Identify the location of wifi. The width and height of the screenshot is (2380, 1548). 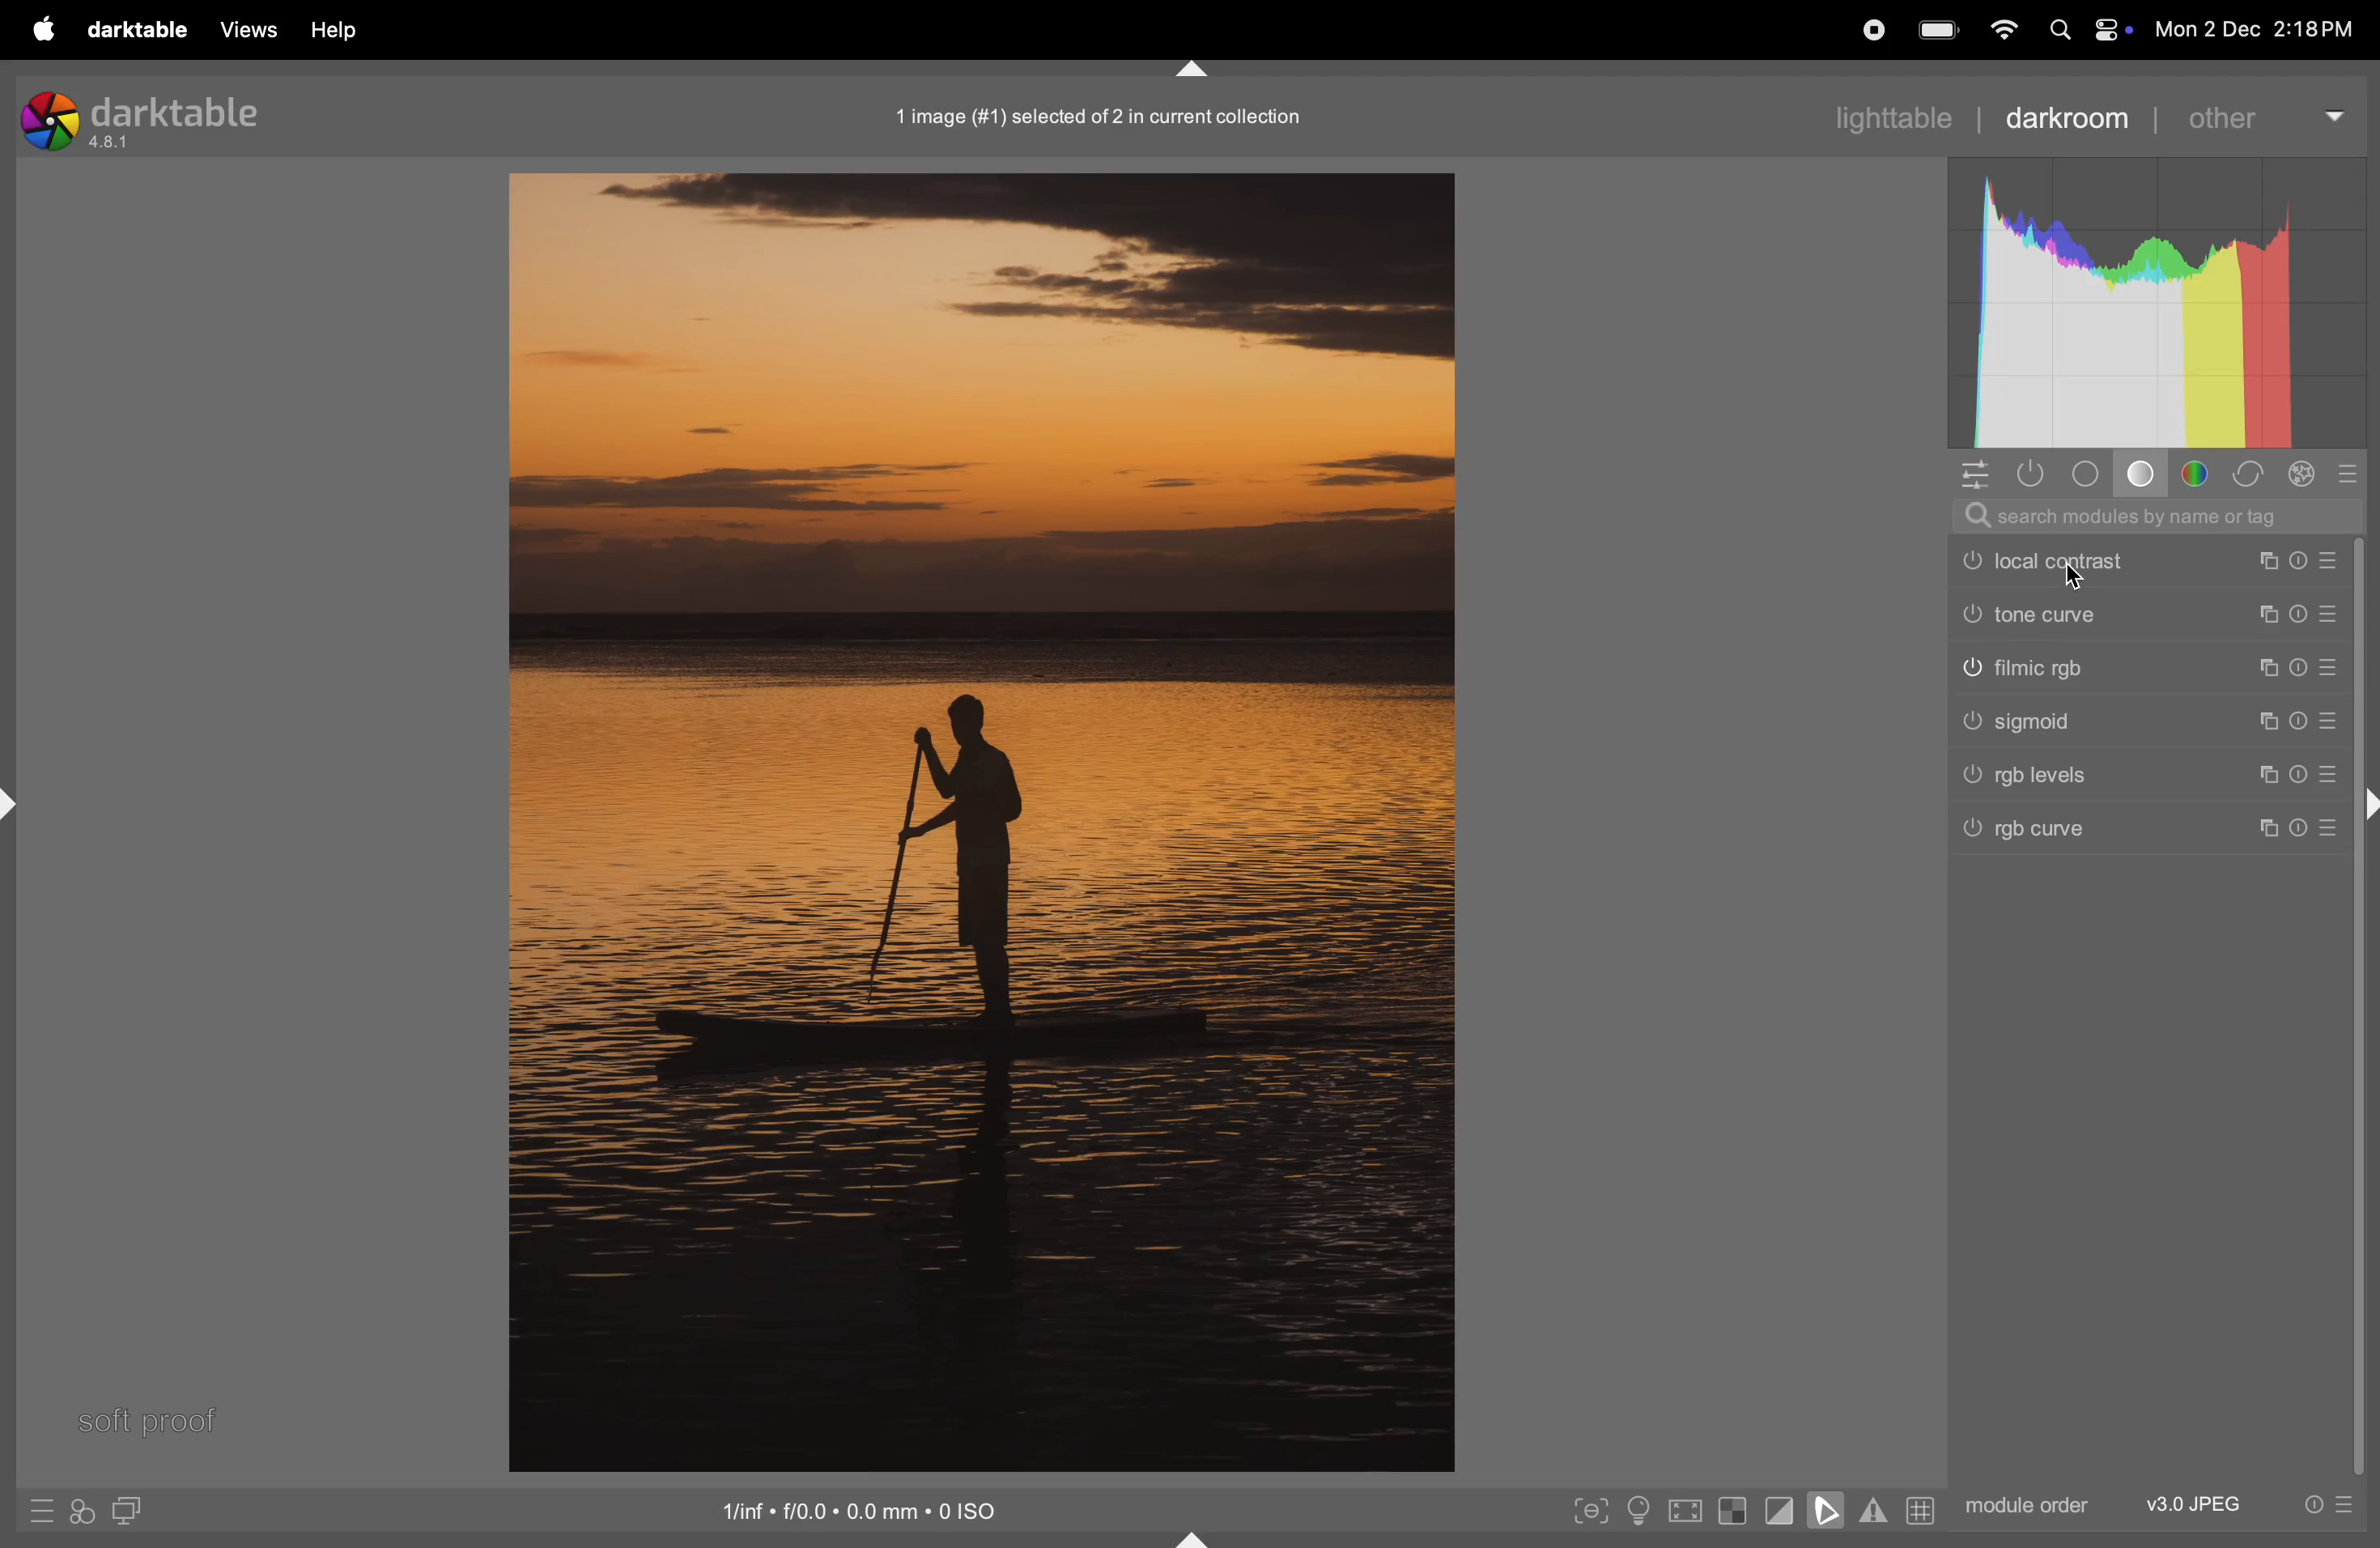
(2000, 29).